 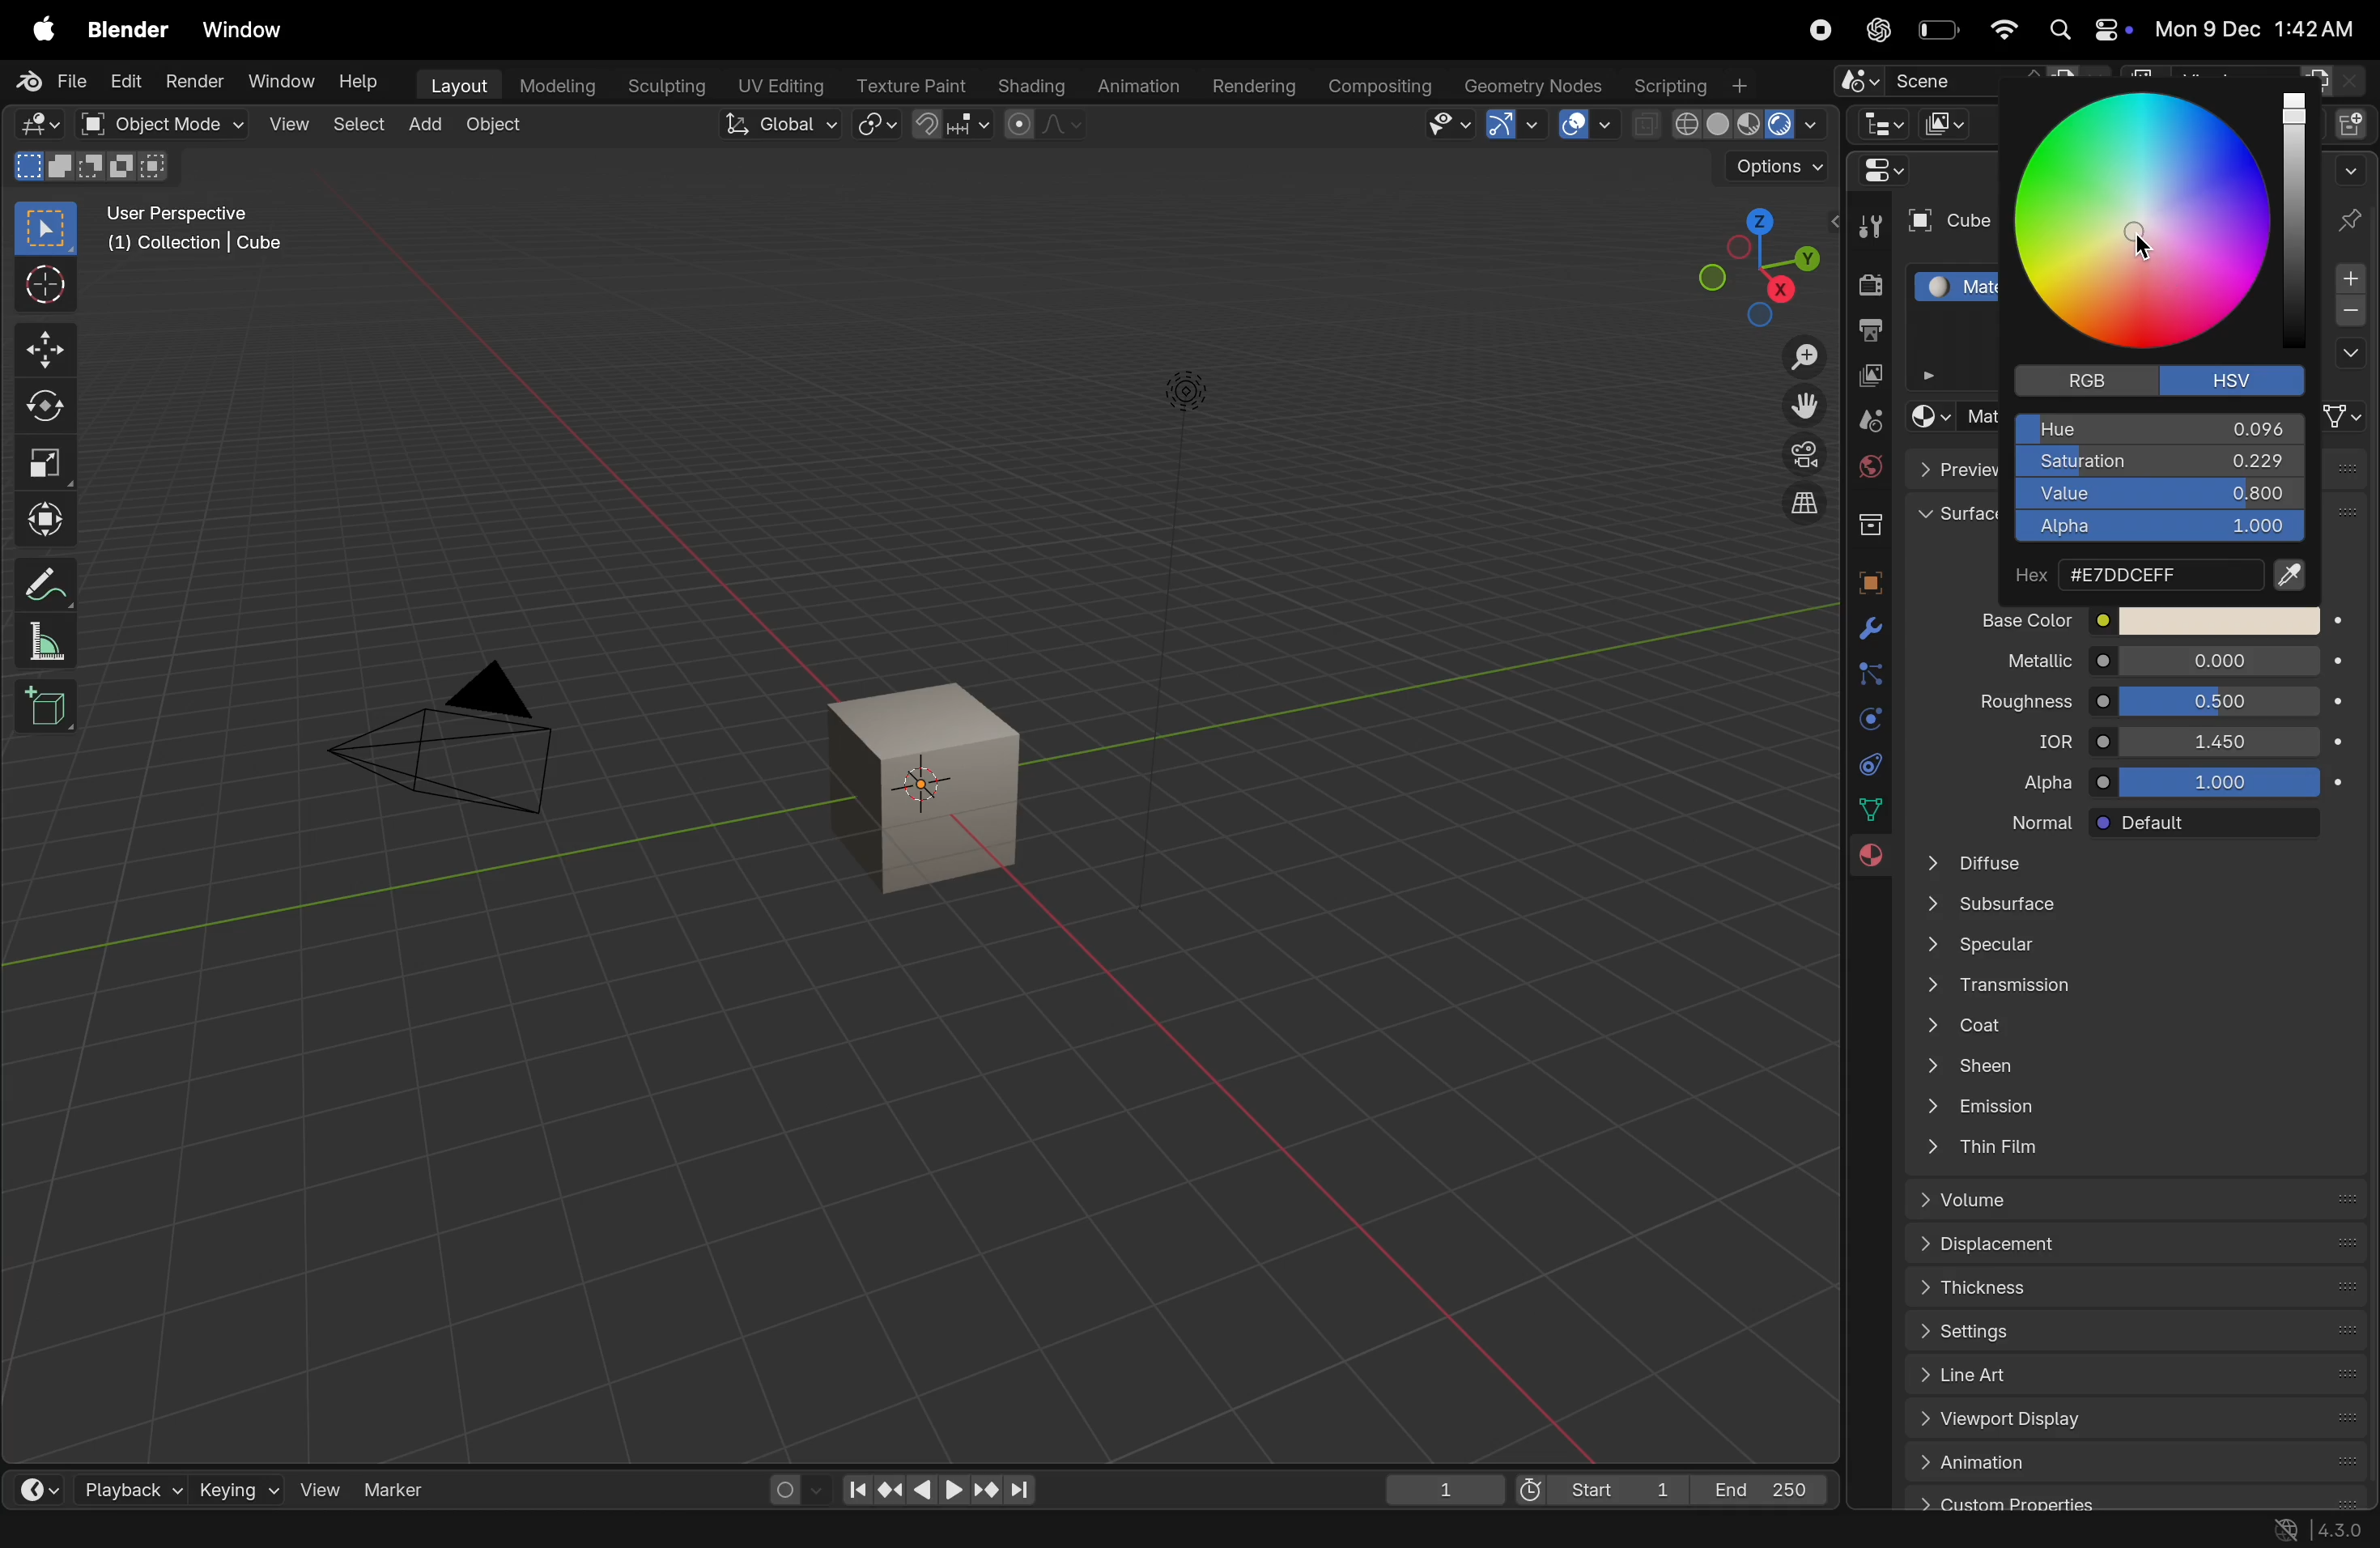 What do you see at coordinates (127, 80) in the screenshot?
I see `Edit` at bounding box center [127, 80].